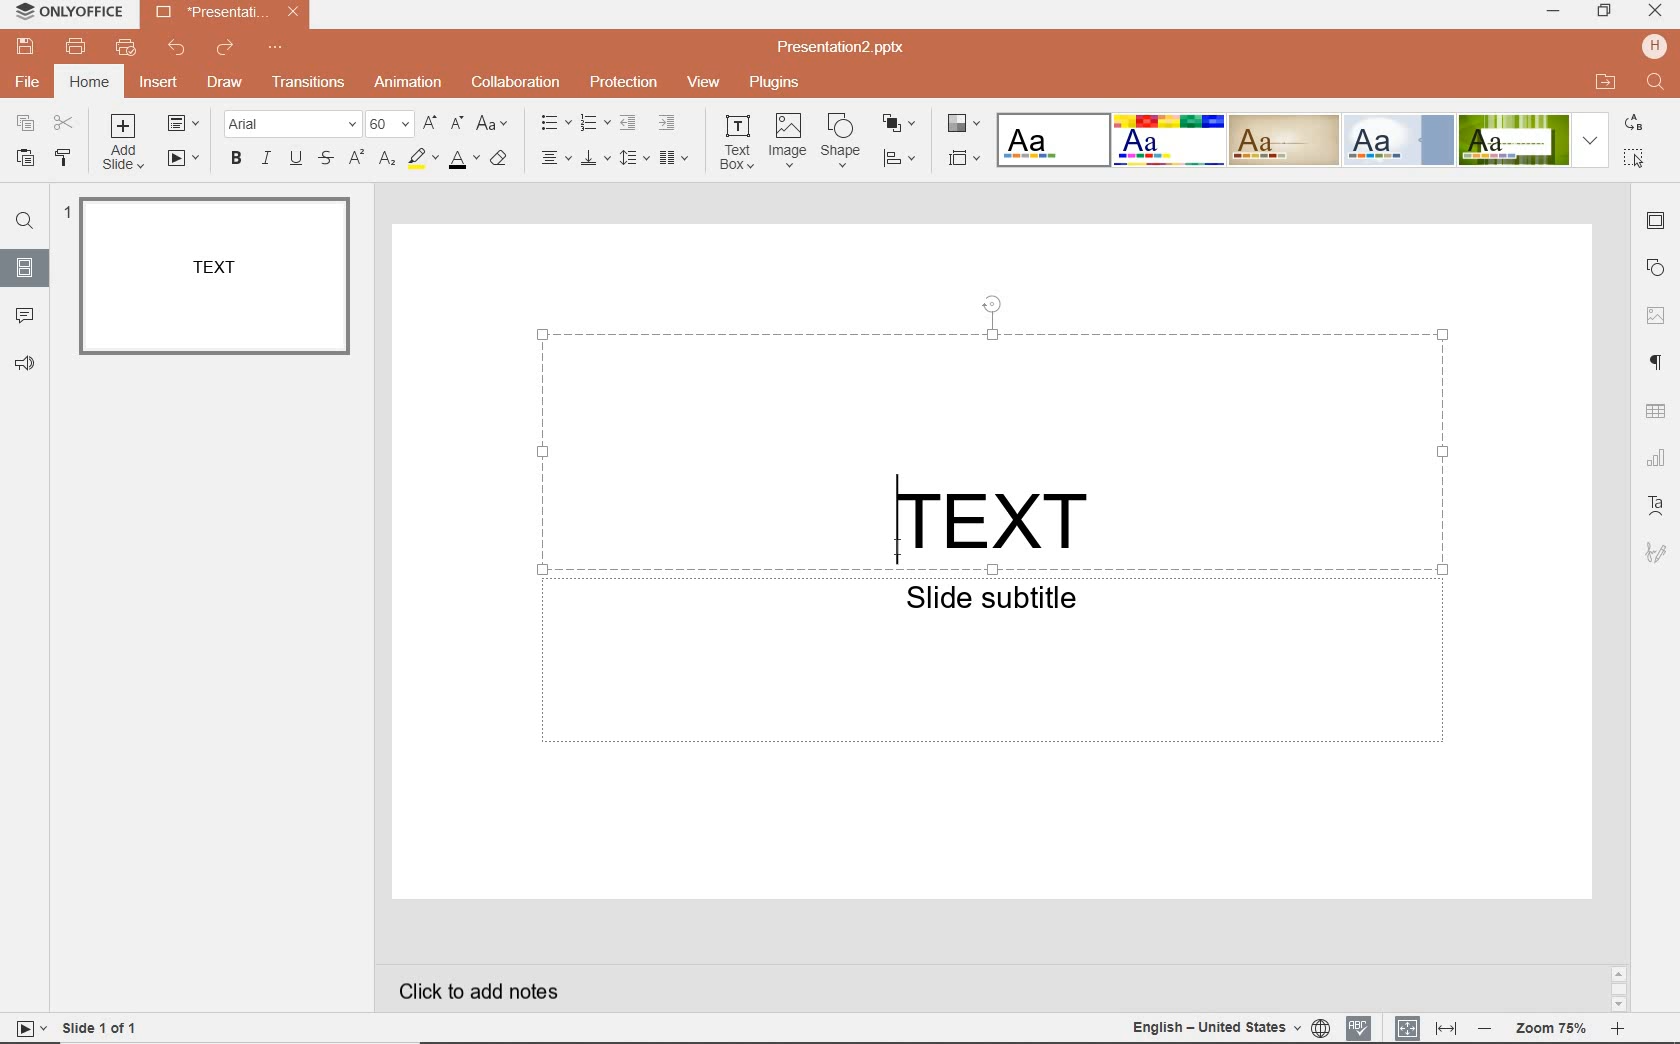  What do you see at coordinates (26, 125) in the screenshot?
I see `COPY` at bounding box center [26, 125].